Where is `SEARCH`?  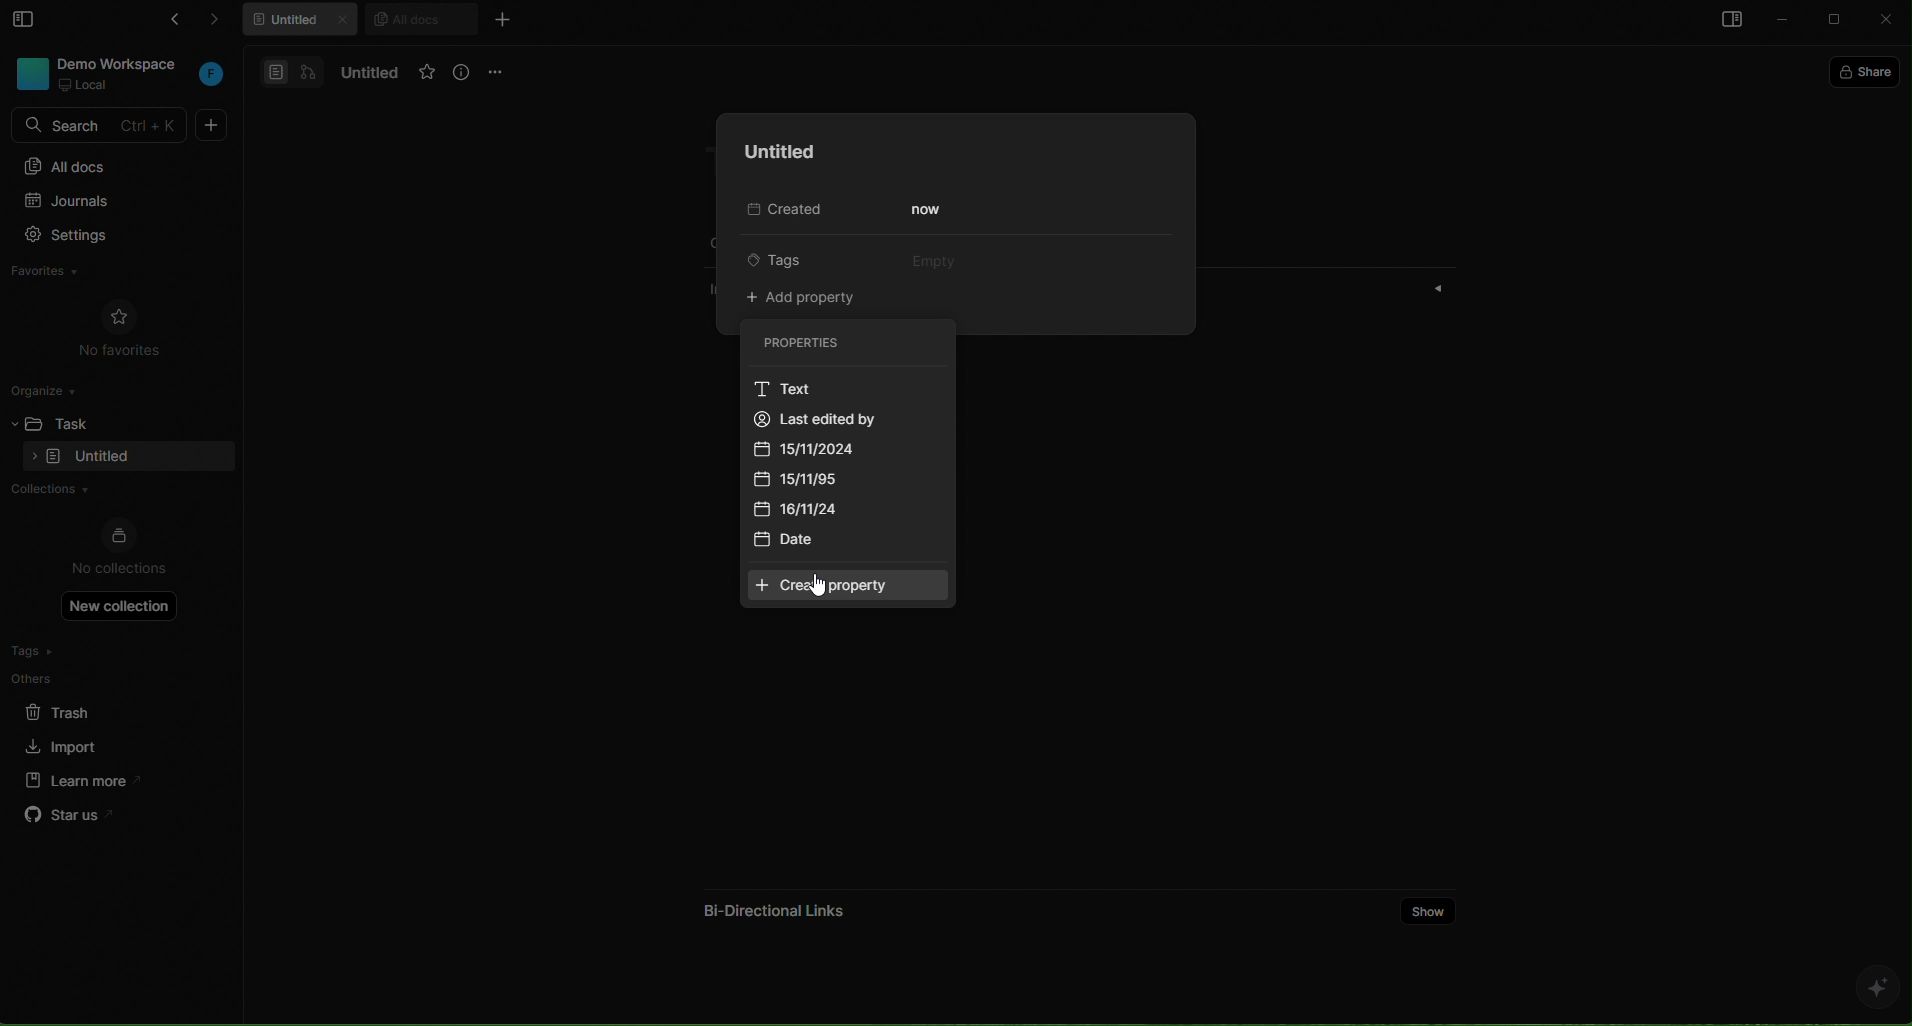 SEARCH is located at coordinates (102, 126).